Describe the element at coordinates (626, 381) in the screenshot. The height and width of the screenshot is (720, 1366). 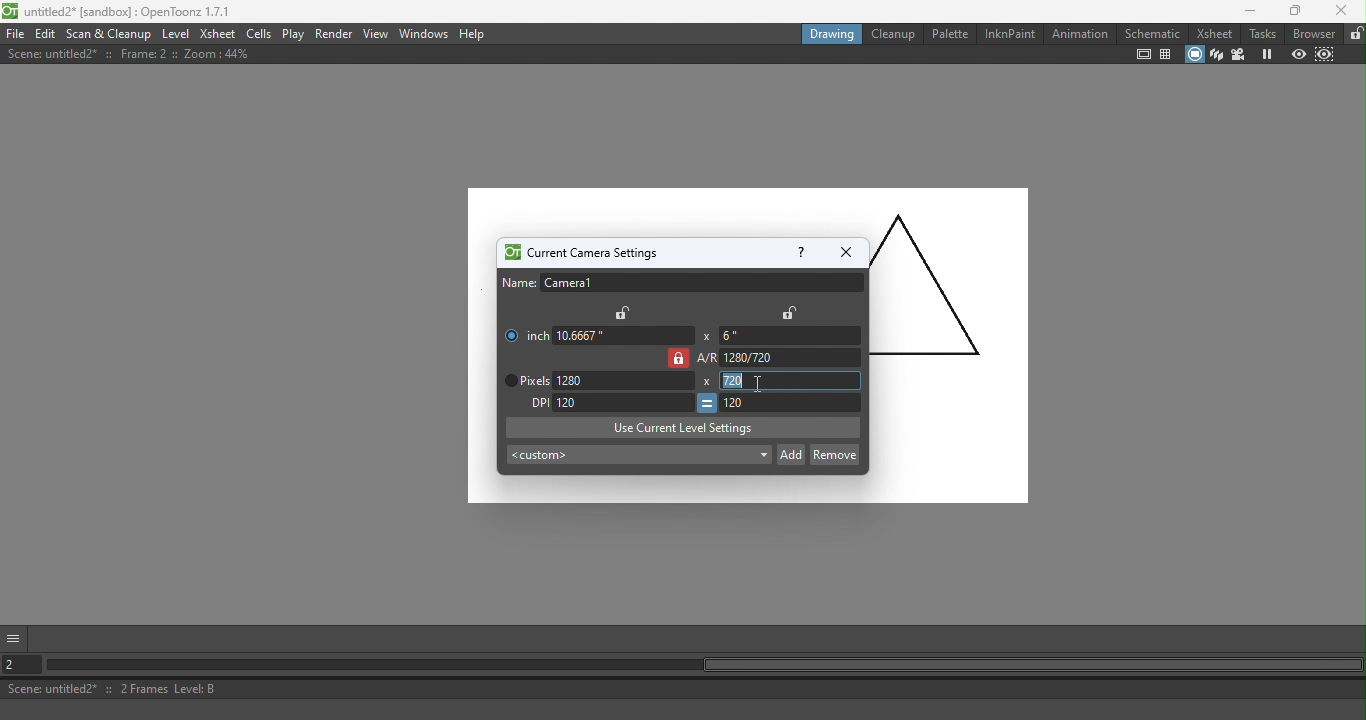
I see `Enter pixels` at that location.